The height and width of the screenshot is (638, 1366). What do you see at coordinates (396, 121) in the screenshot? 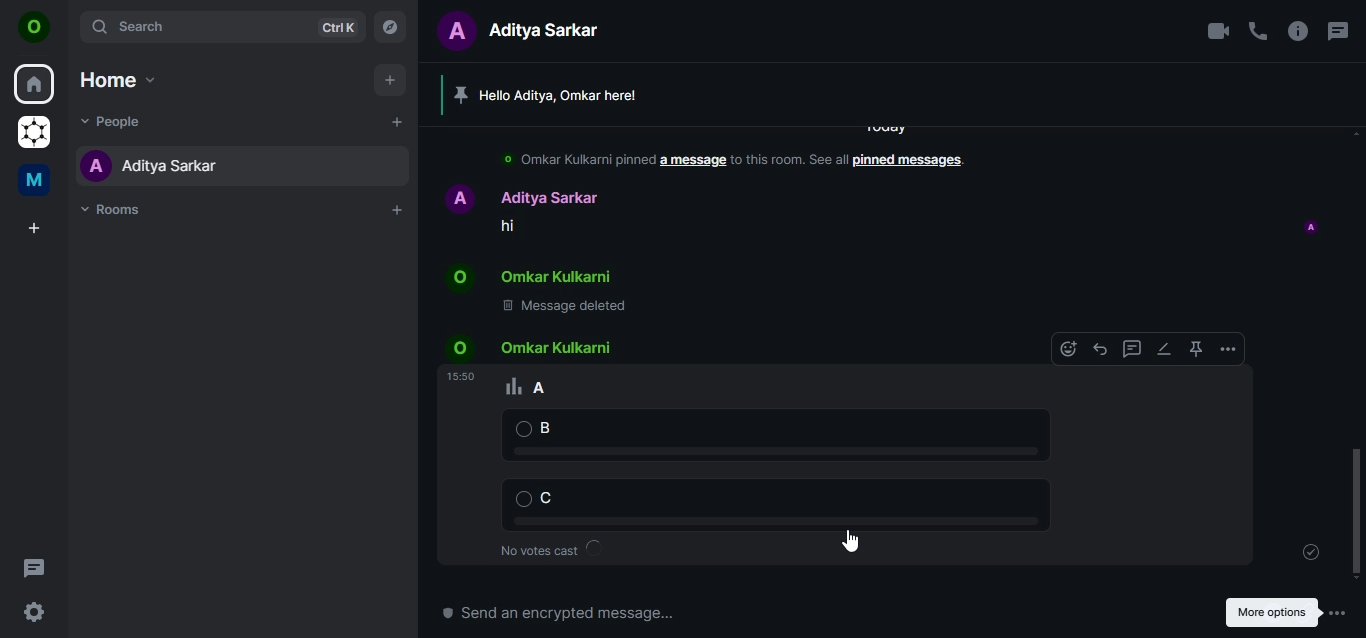
I see `add` at bounding box center [396, 121].